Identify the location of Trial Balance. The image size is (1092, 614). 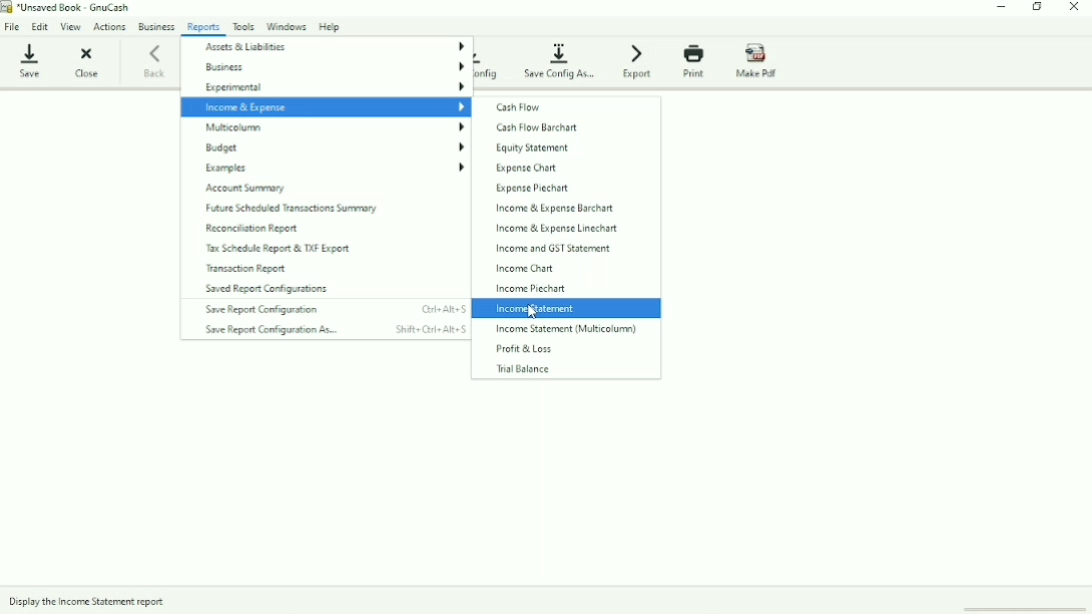
(522, 368).